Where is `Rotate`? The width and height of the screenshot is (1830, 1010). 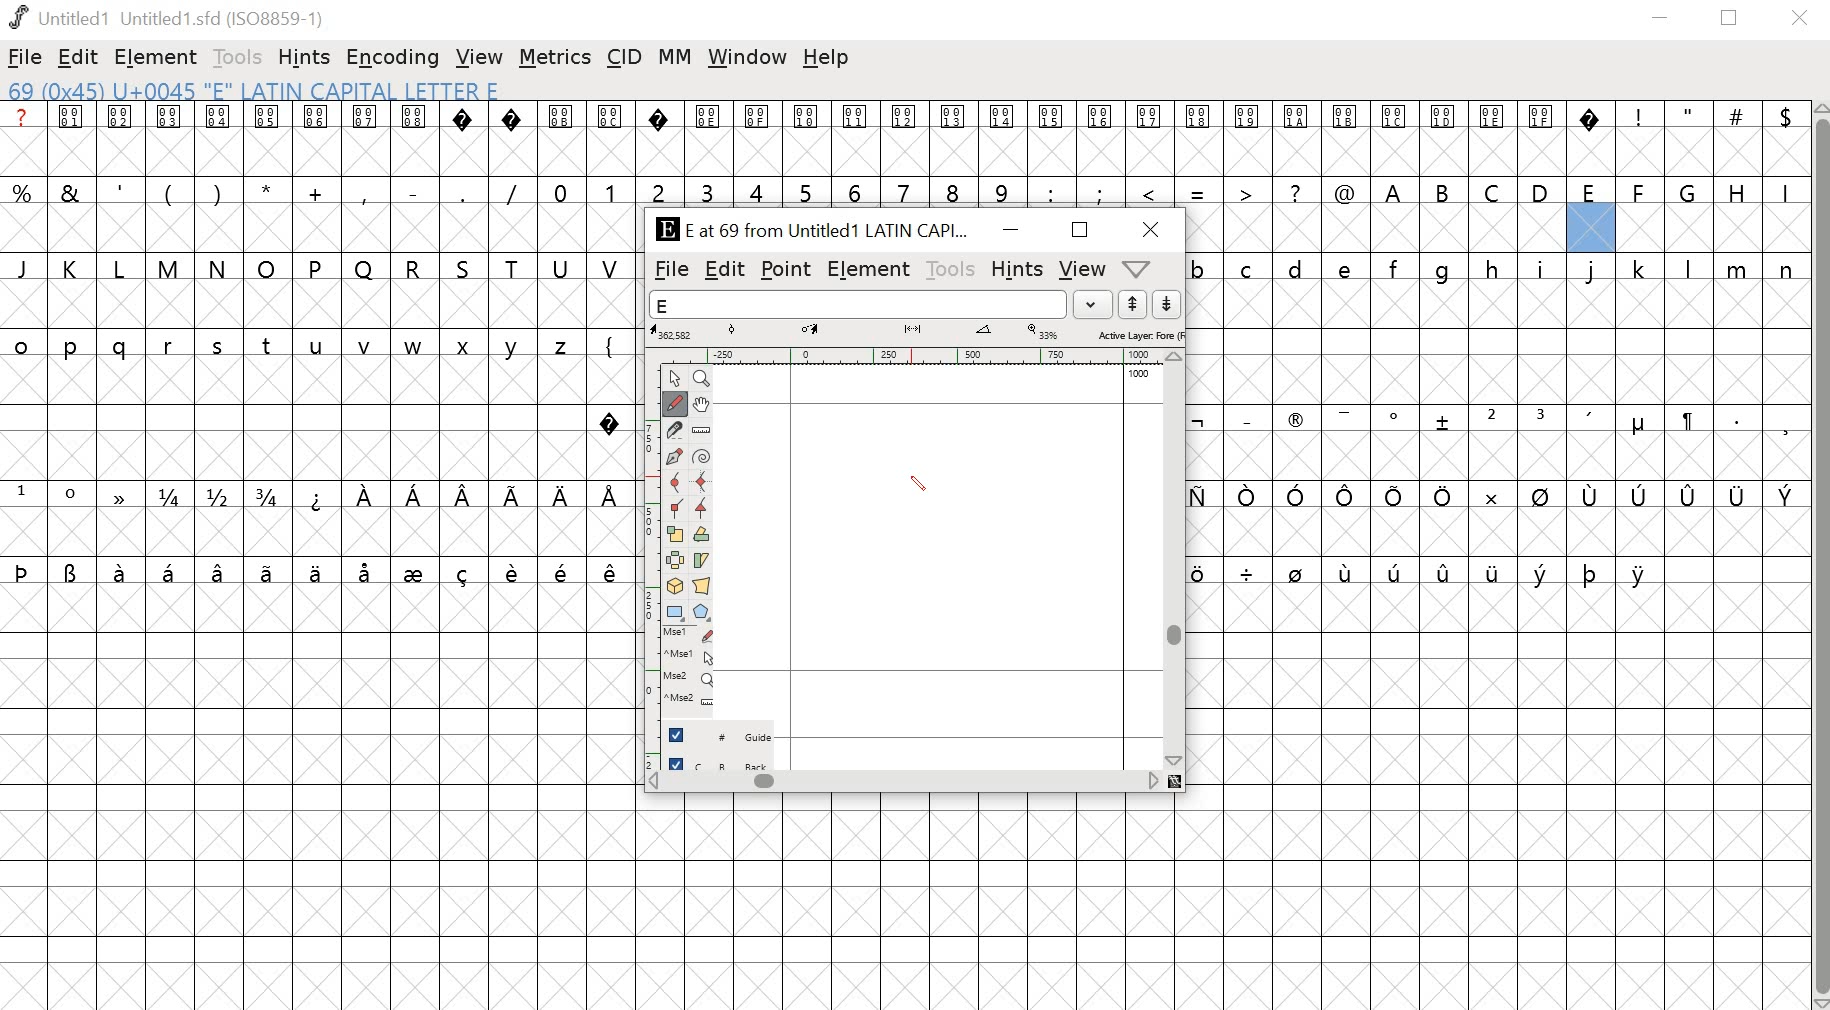 Rotate is located at coordinates (703, 535).